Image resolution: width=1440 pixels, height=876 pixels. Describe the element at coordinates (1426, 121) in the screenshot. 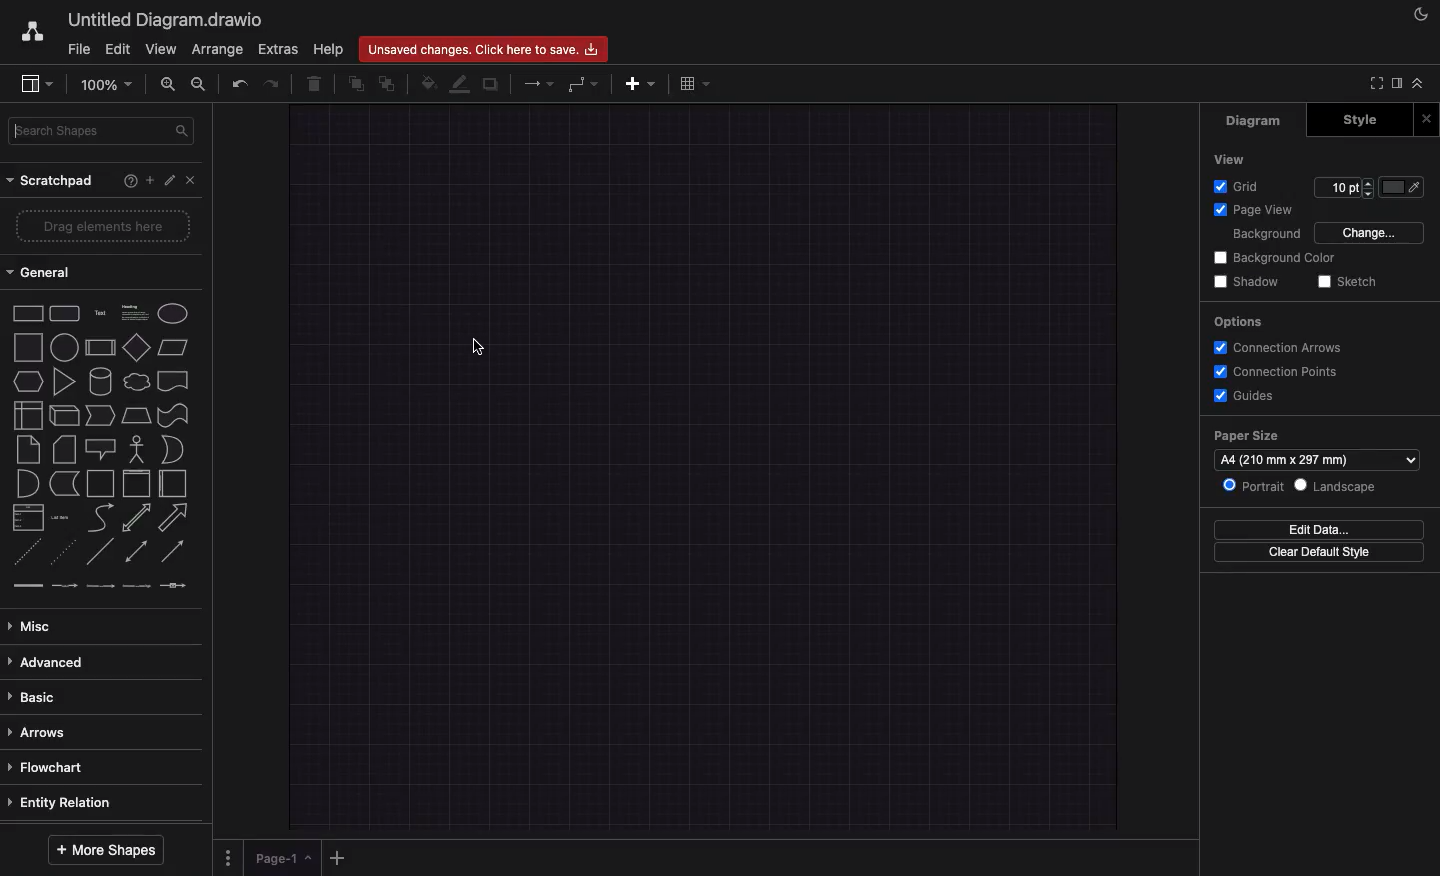

I see `Close` at that location.